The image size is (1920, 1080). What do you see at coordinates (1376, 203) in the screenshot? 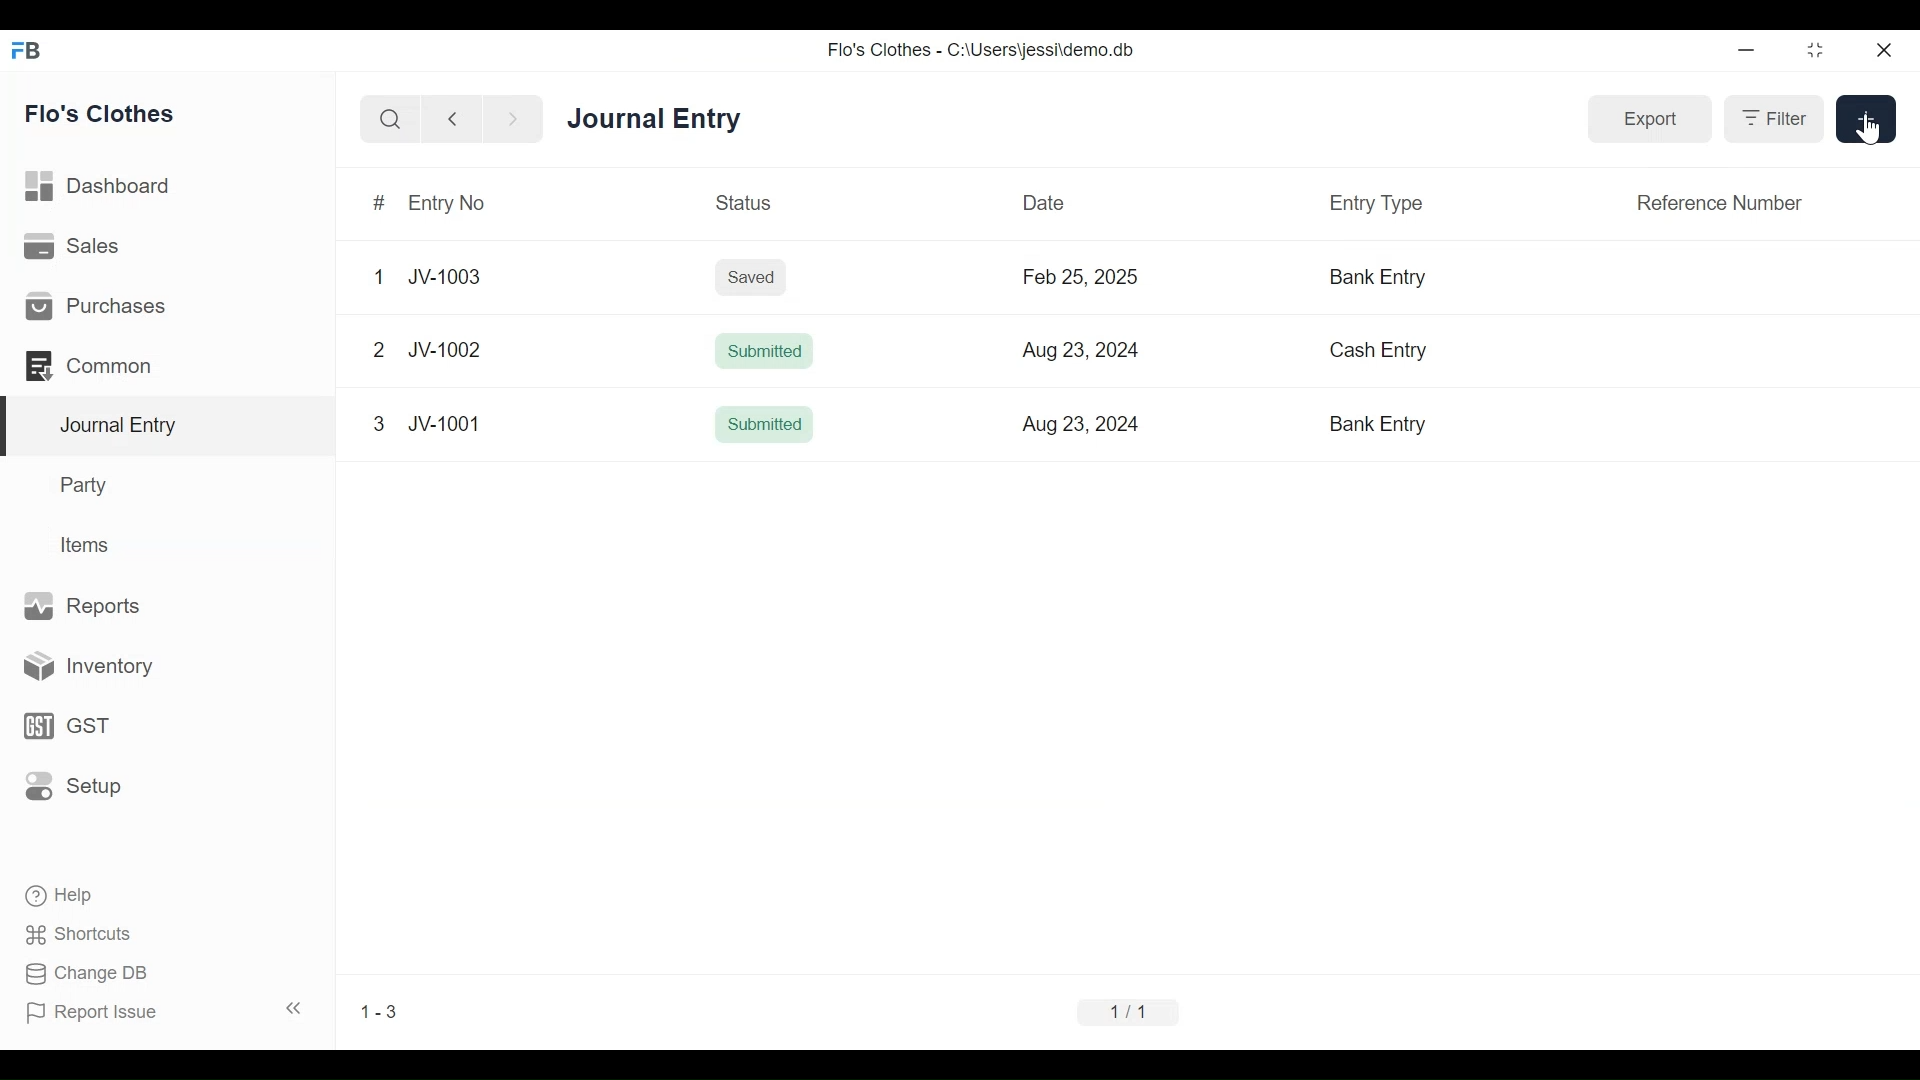
I see `Entry Type` at bounding box center [1376, 203].